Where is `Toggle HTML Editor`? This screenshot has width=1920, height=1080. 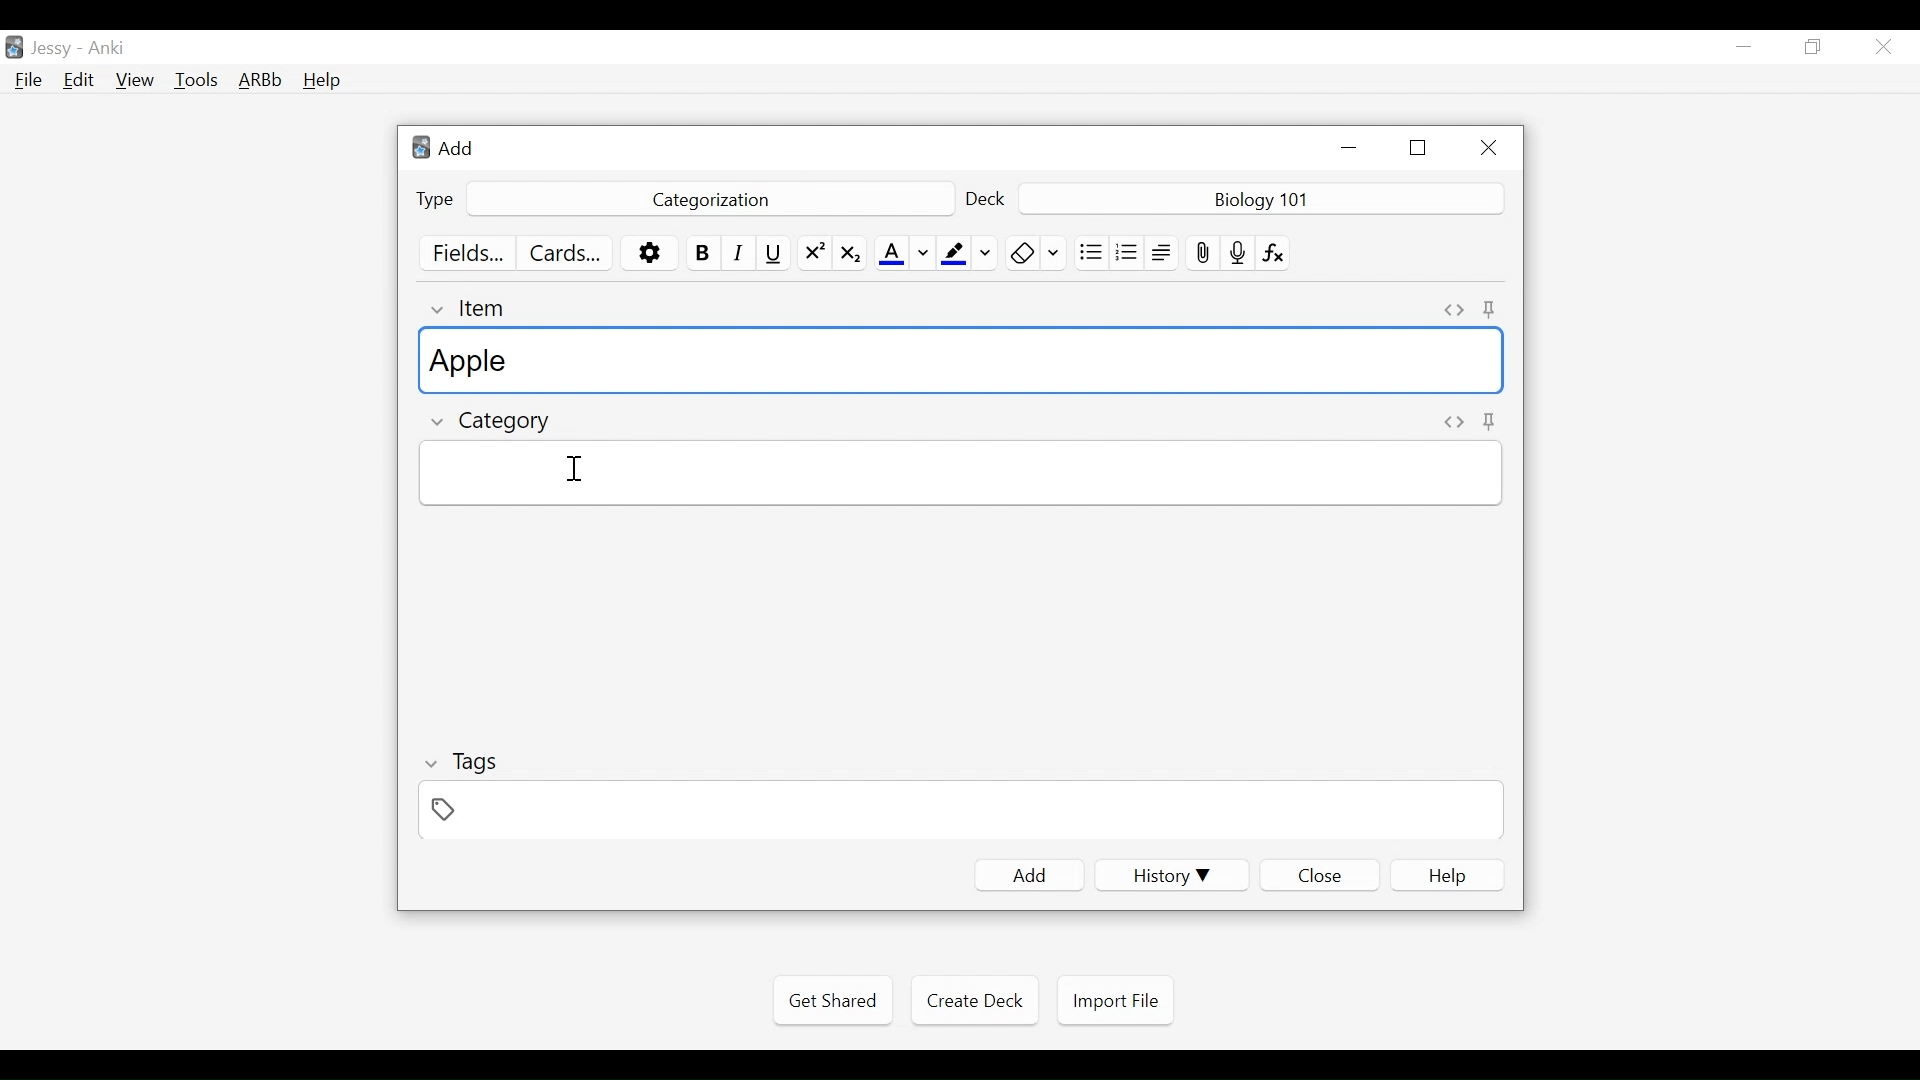
Toggle HTML Editor is located at coordinates (1454, 424).